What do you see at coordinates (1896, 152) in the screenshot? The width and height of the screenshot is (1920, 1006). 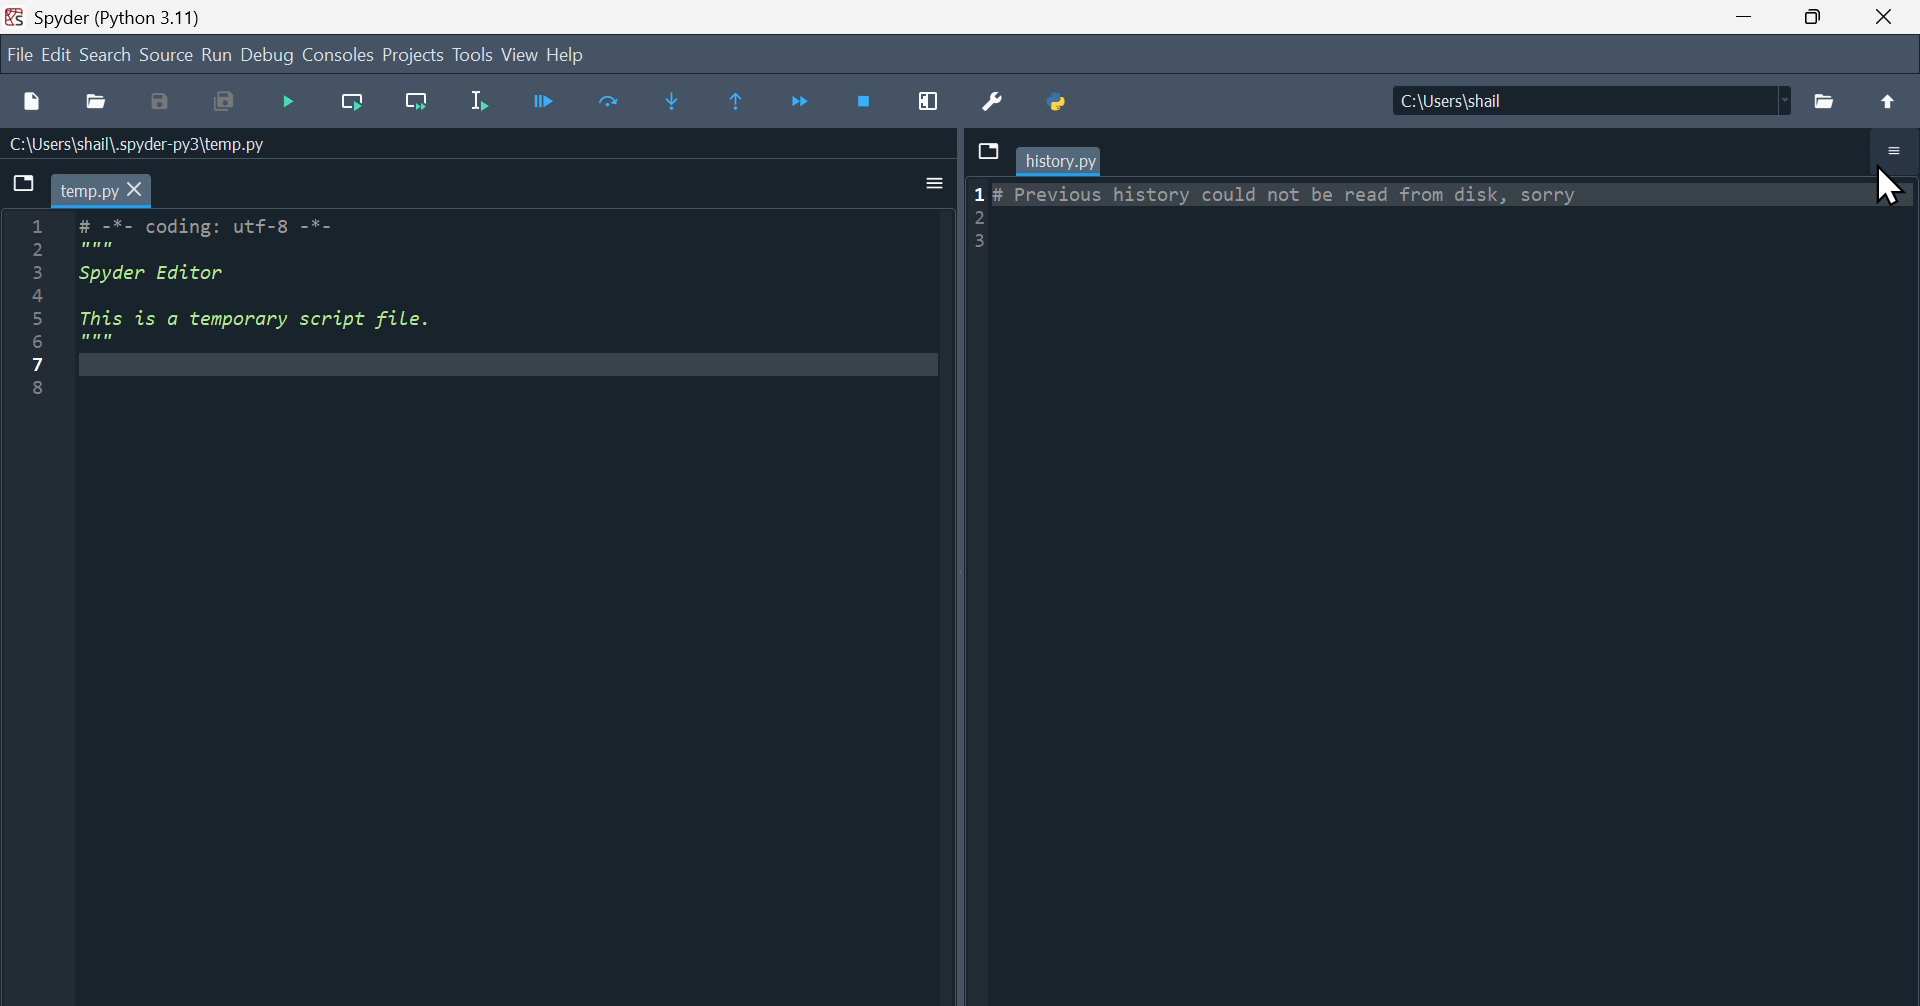 I see `Options` at bounding box center [1896, 152].